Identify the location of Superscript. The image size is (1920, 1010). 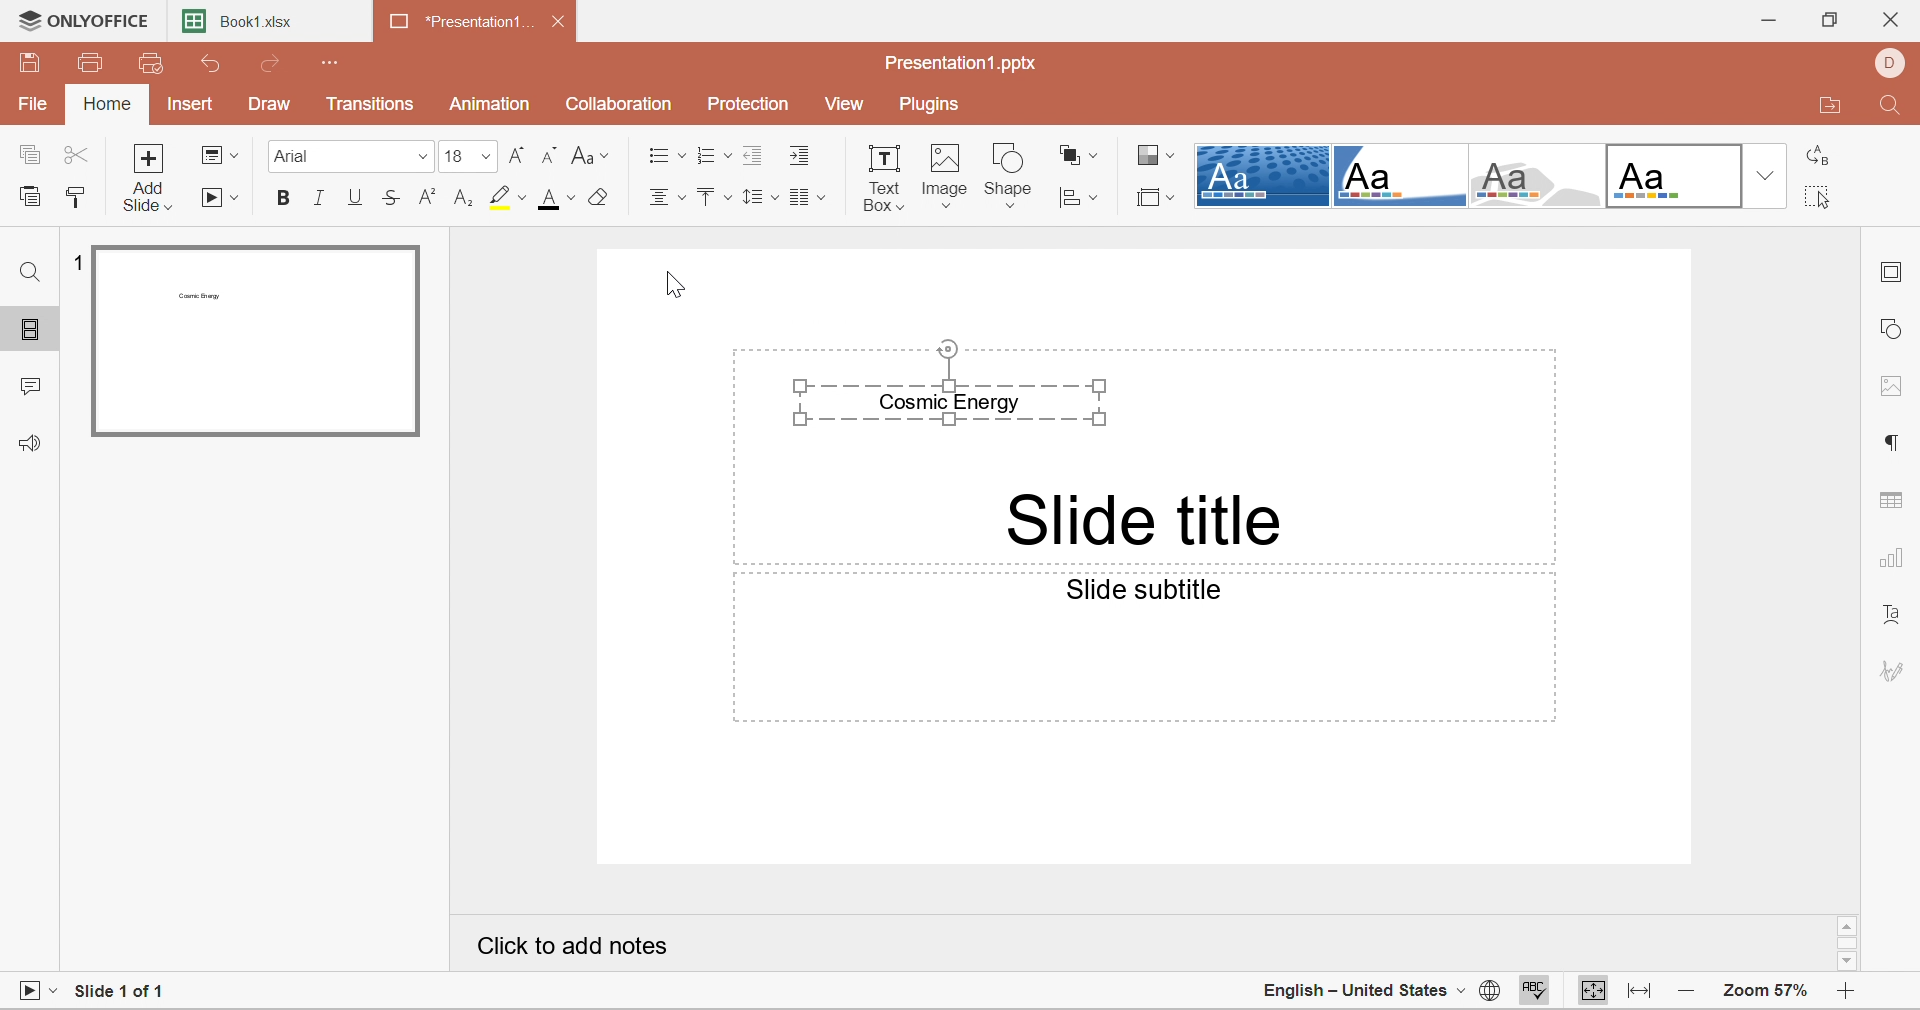
(428, 198).